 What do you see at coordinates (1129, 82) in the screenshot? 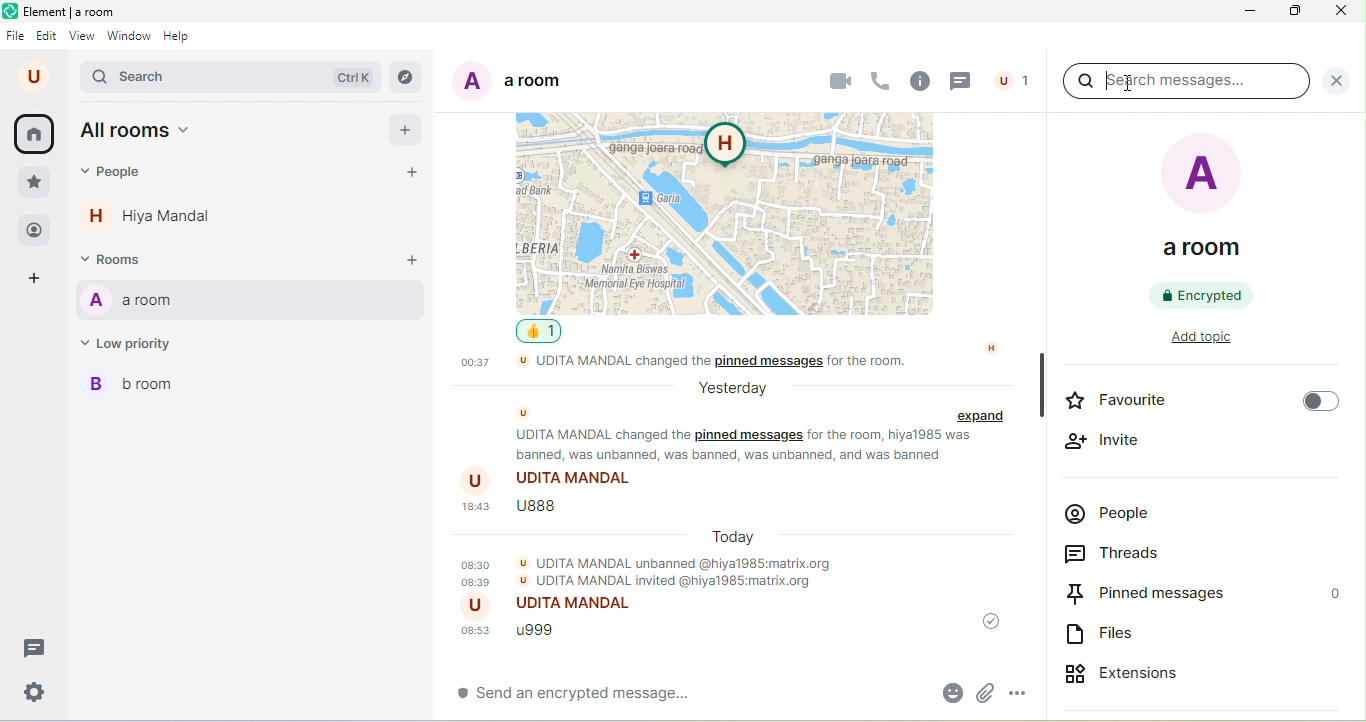
I see `cursor` at bounding box center [1129, 82].